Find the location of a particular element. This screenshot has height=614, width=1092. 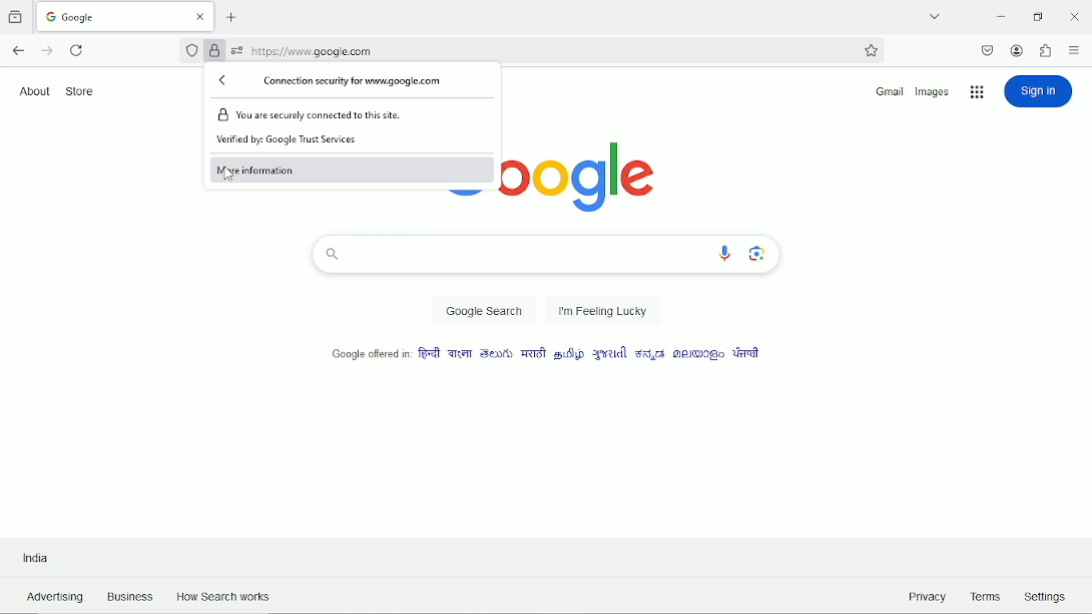

List all tabs is located at coordinates (935, 12).